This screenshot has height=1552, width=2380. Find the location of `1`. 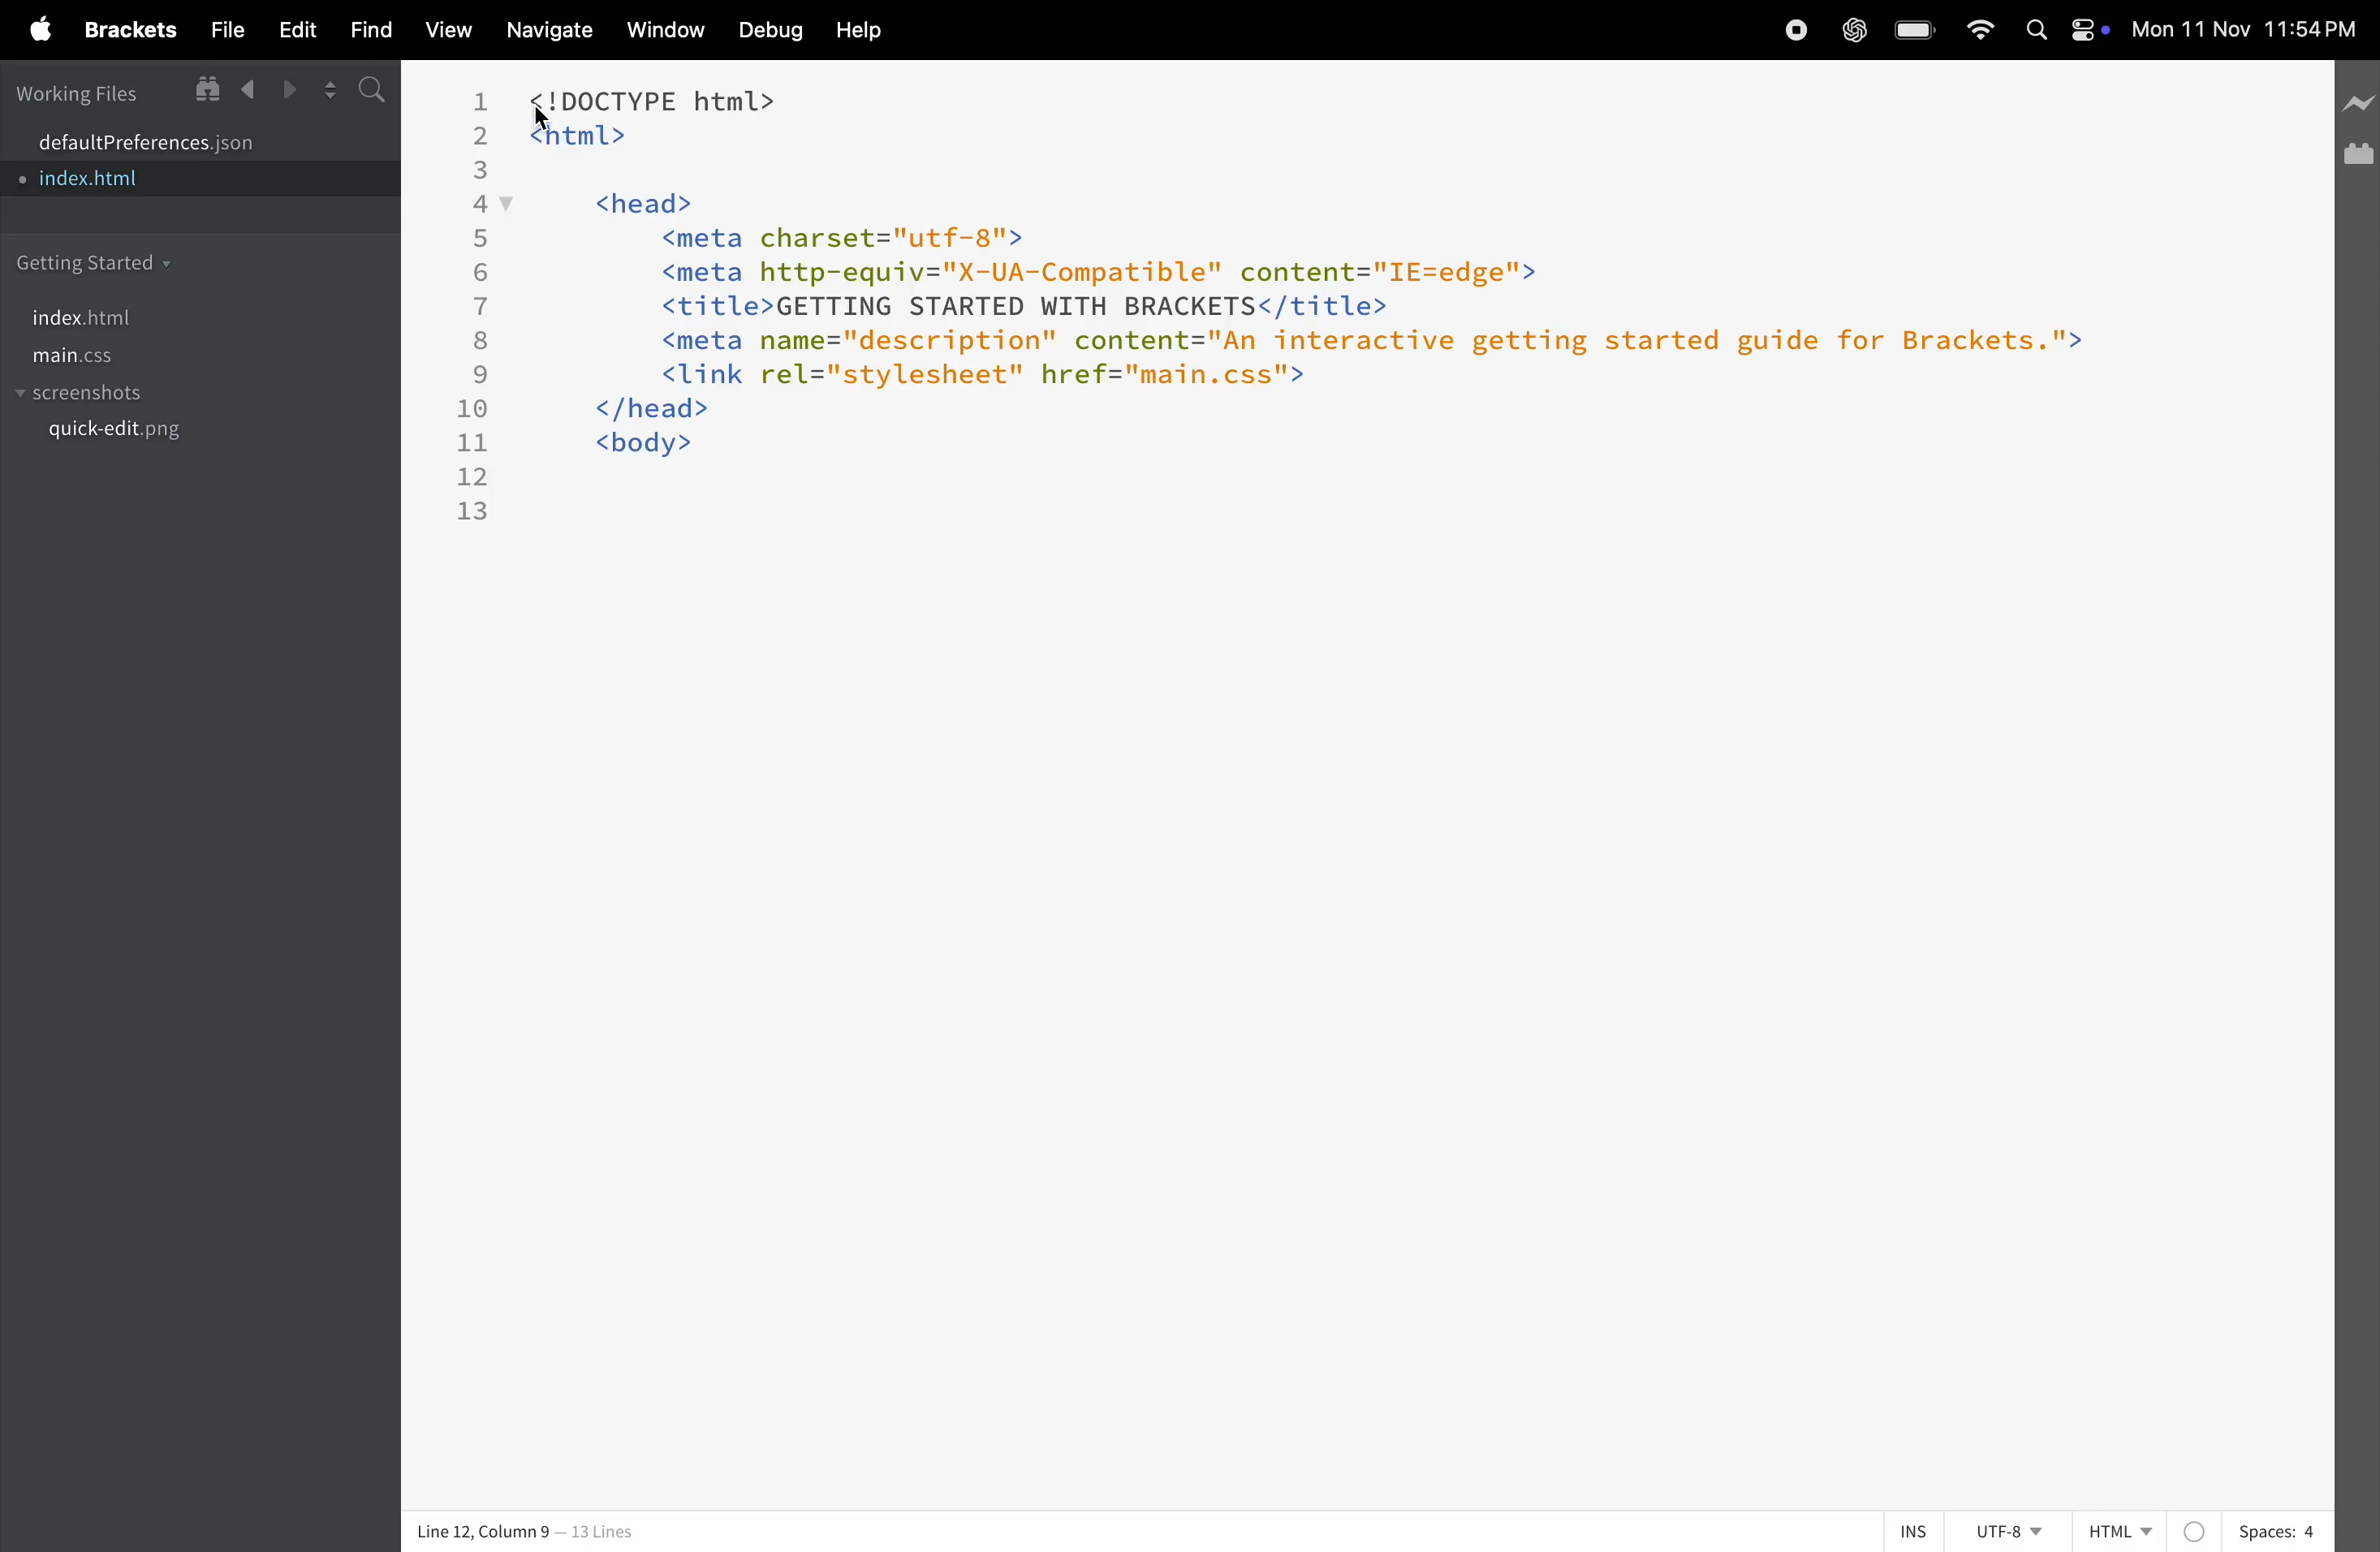

1 is located at coordinates (479, 101).